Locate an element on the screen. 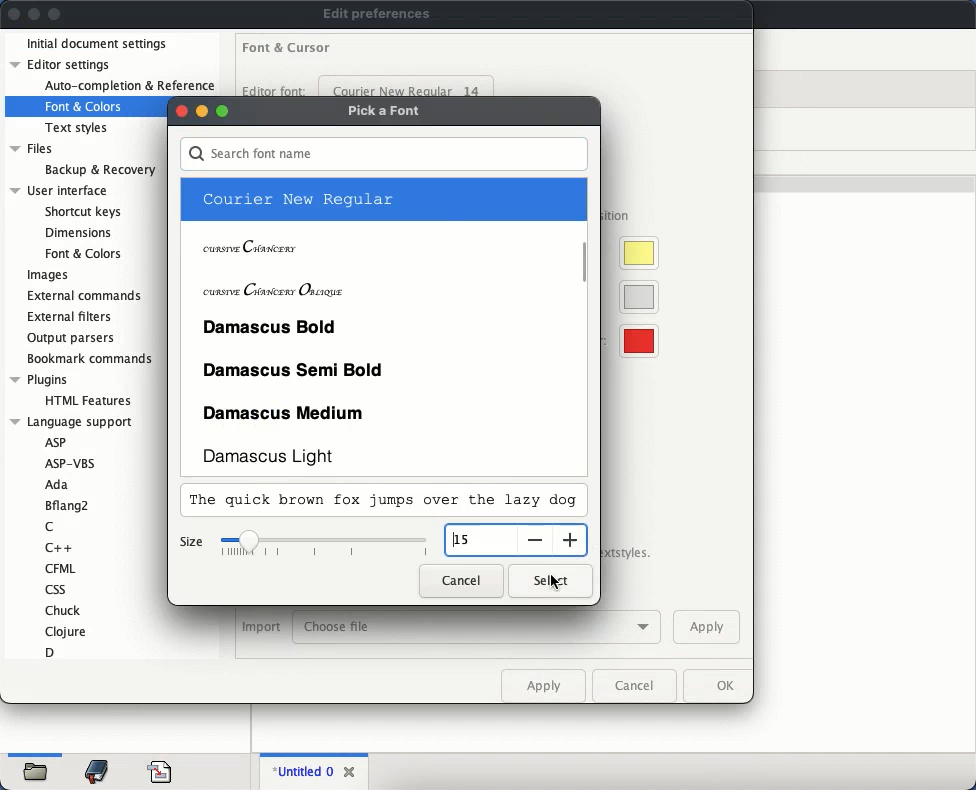 Image resolution: width=976 pixels, height=790 pixels. c++ is located at coordinates (61, 547).